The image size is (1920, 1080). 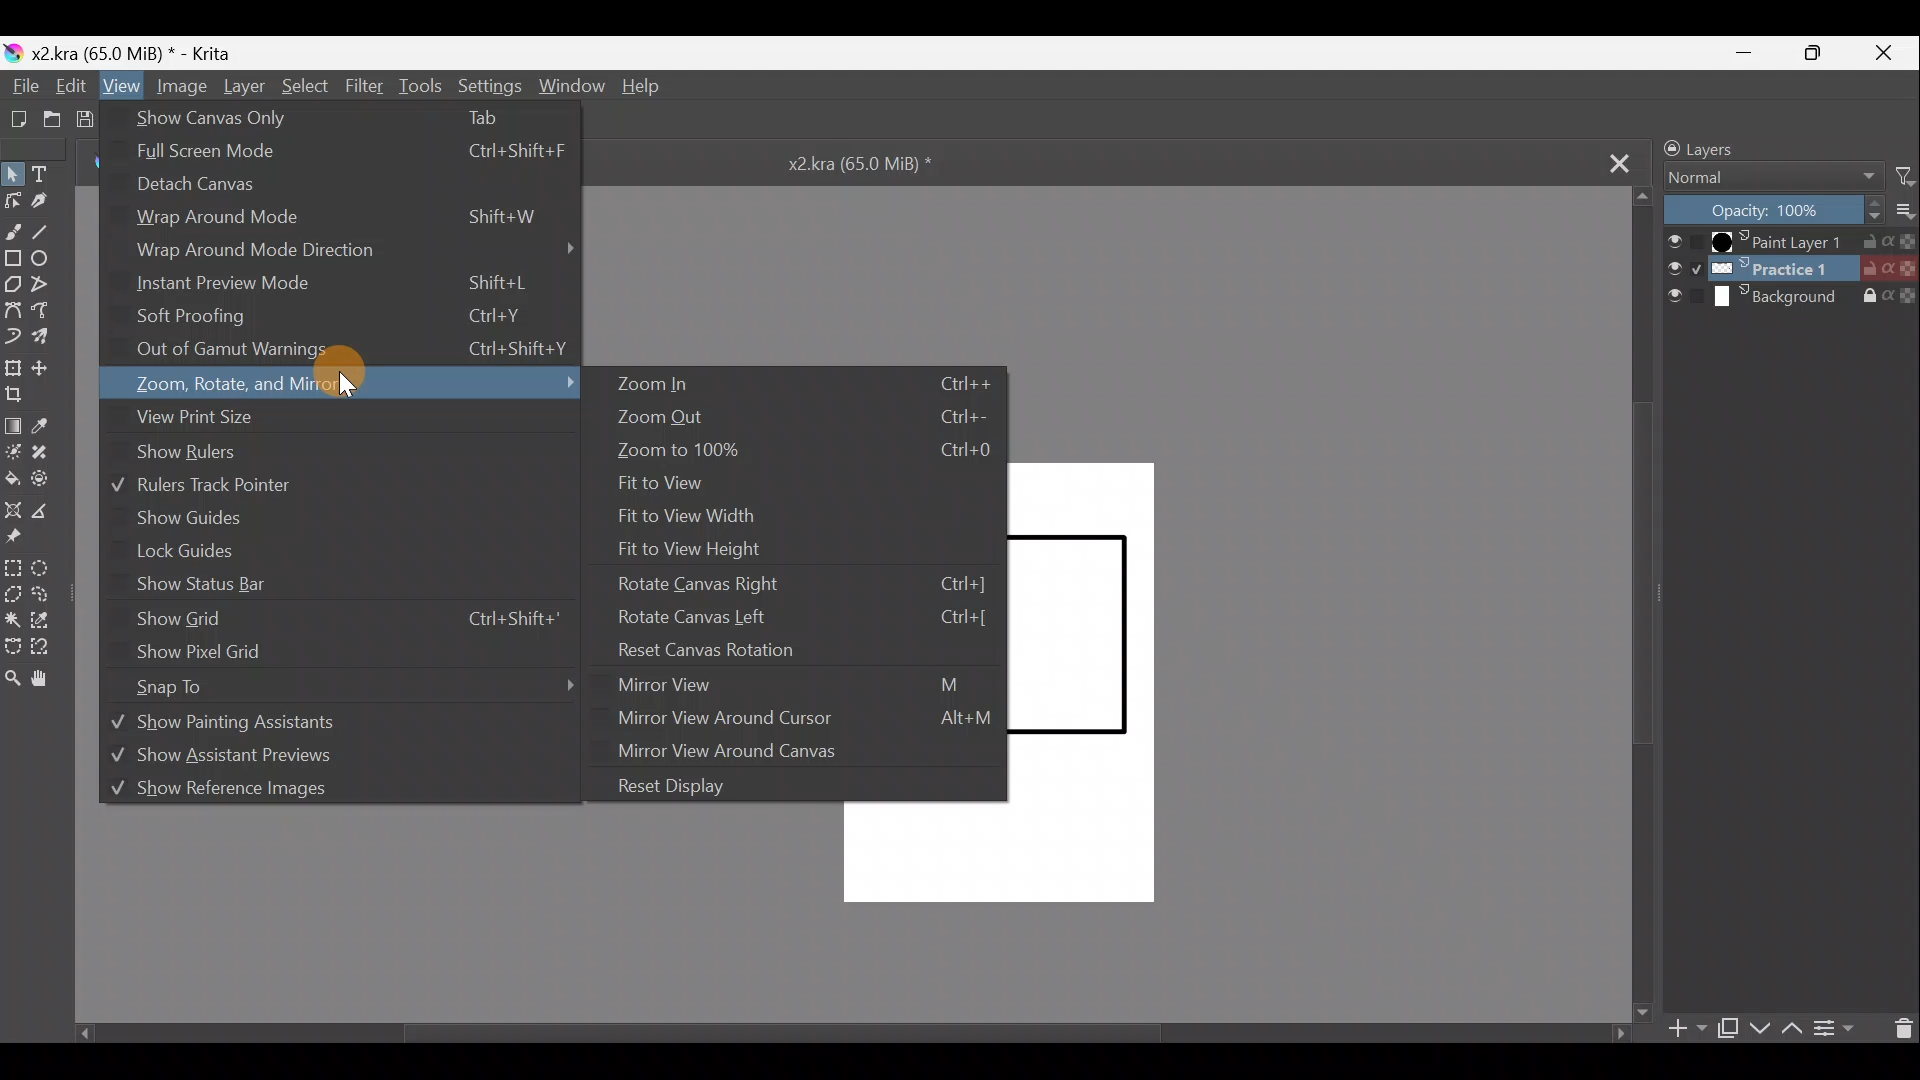 What do you see at coordinates (344, 318) in the screenshot?
I see `Soft proofing` at bounding box center [344, 318].